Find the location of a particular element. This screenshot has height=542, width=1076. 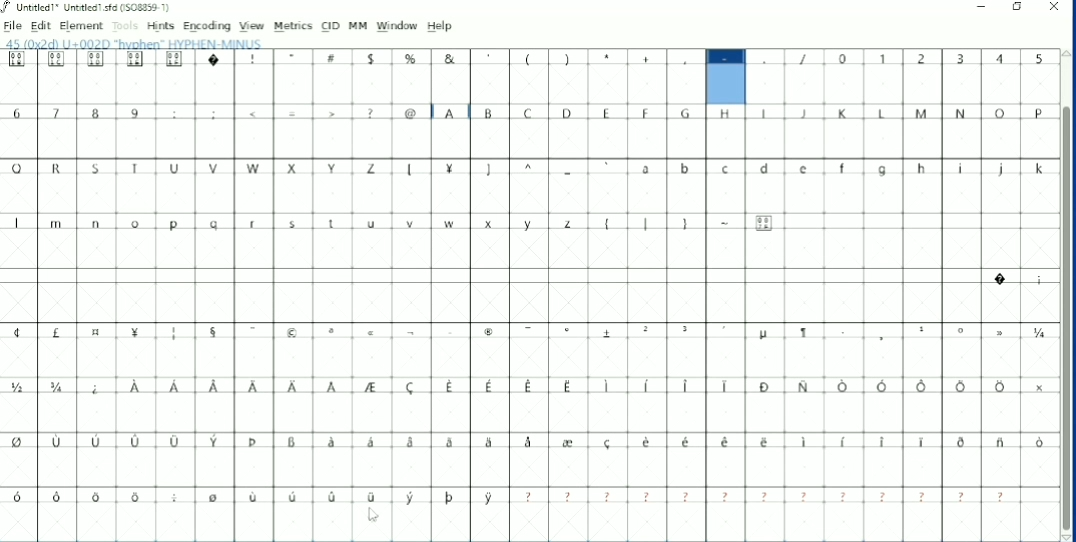

Numbers is located at coordinates (942, 59).